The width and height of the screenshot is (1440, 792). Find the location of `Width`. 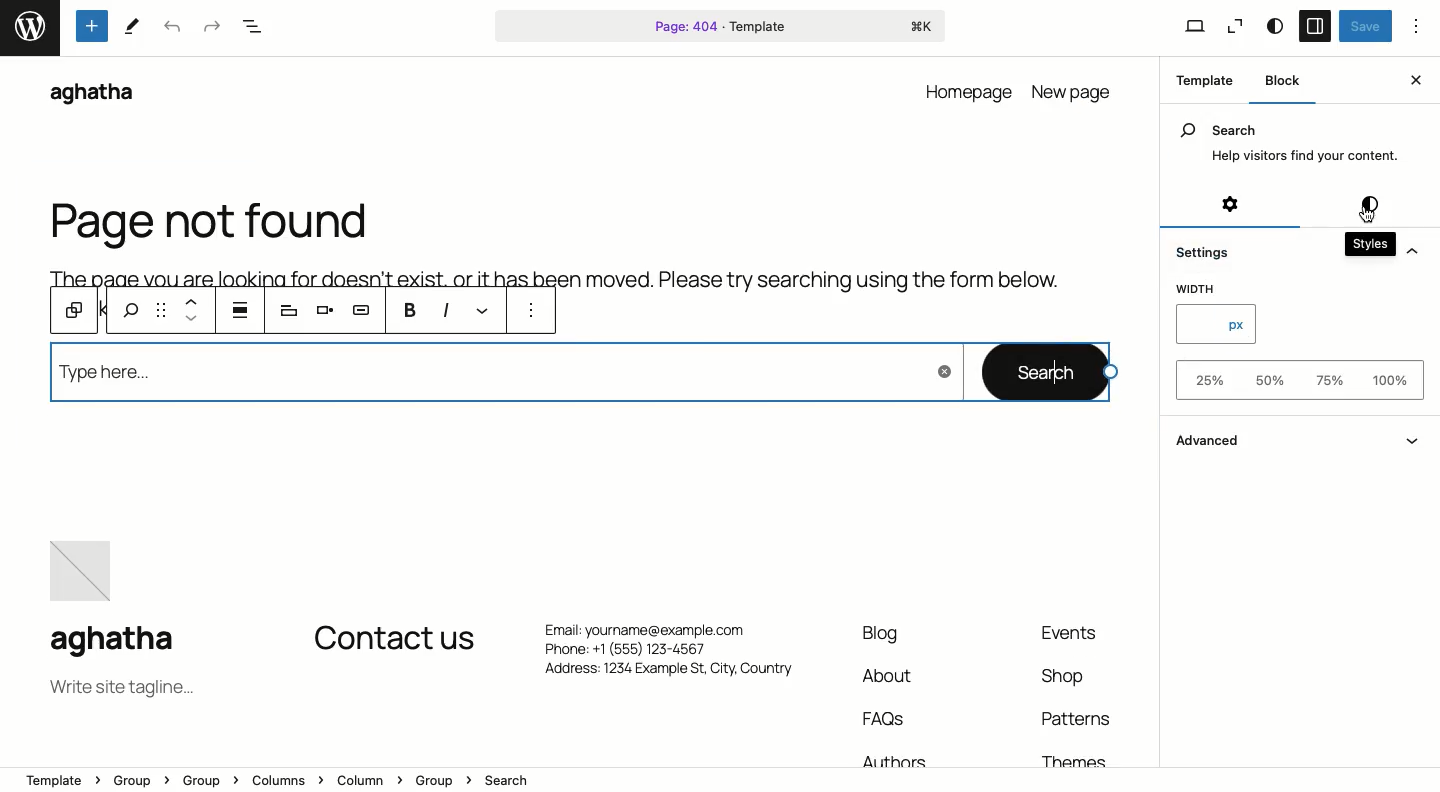

Width is located at coordinates (1197, 291).